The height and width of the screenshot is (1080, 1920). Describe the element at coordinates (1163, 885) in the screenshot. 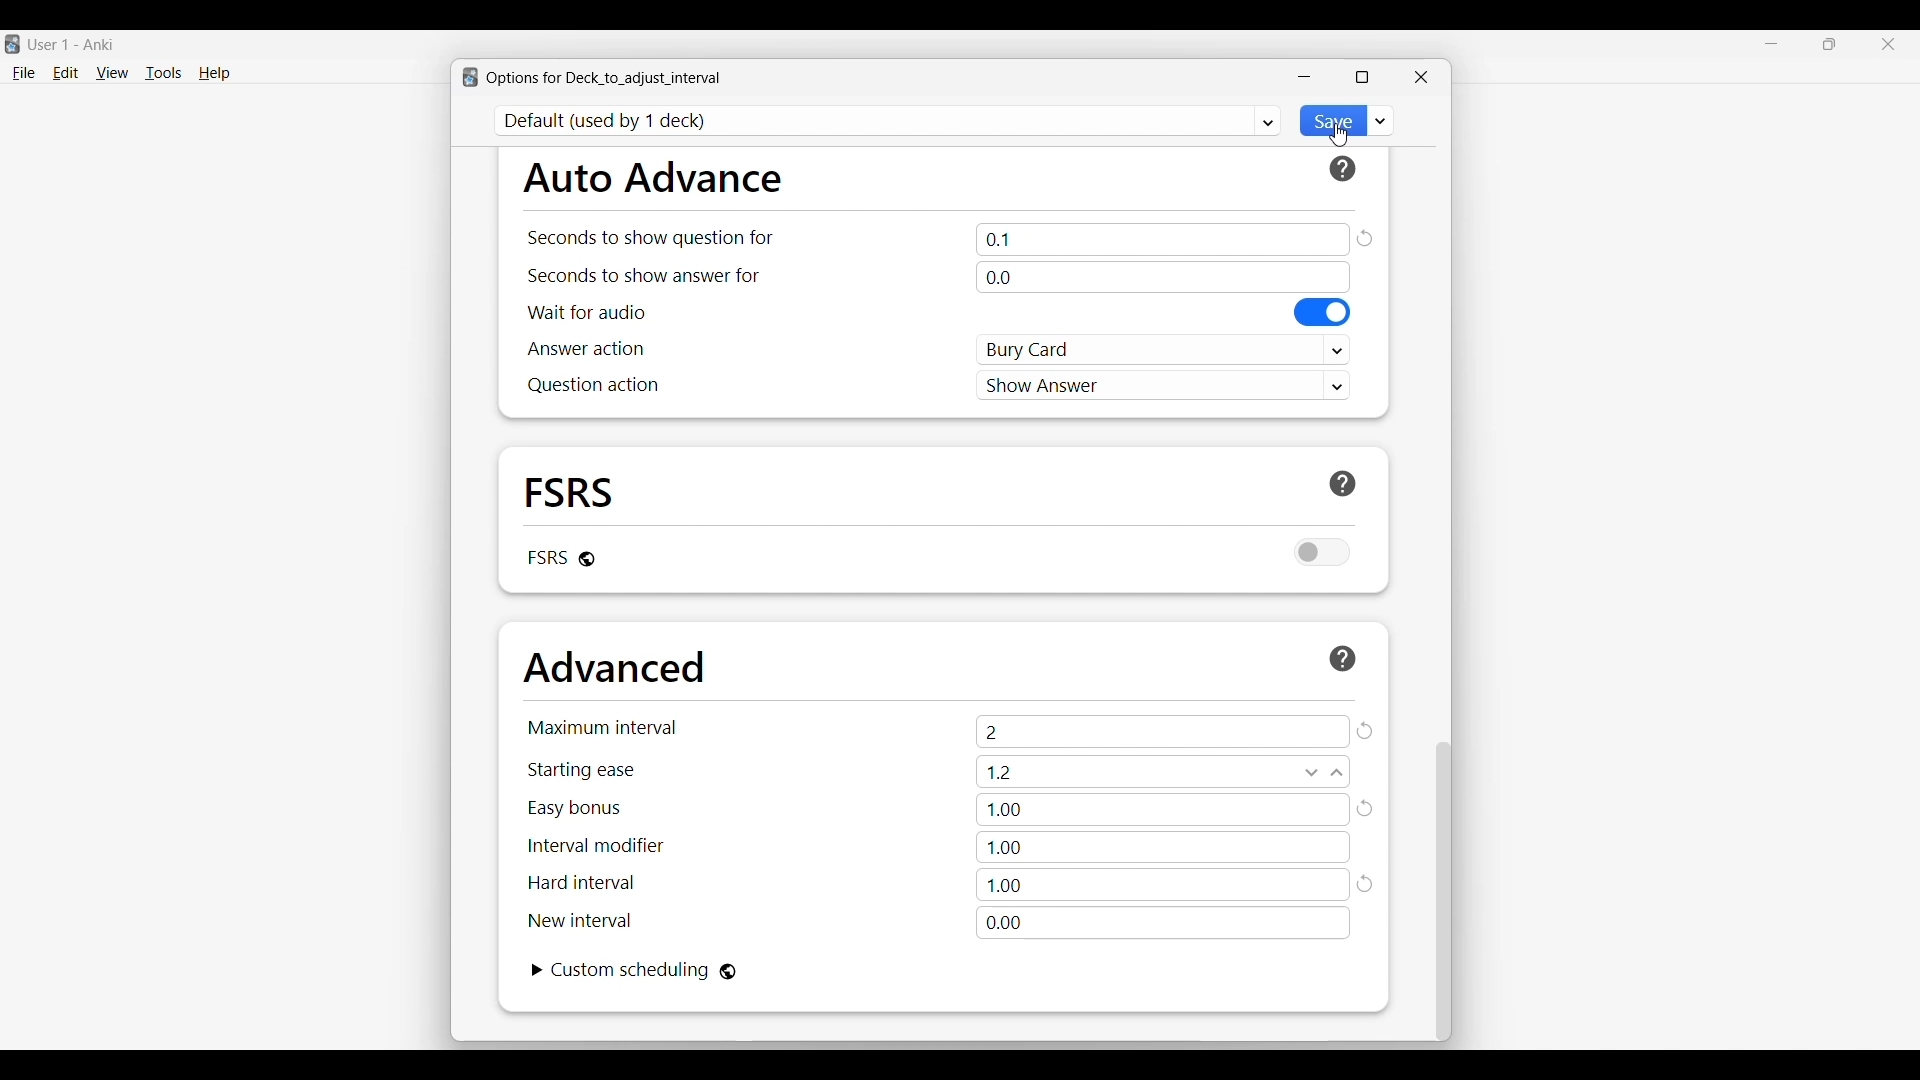

I see `1.00` at that location.